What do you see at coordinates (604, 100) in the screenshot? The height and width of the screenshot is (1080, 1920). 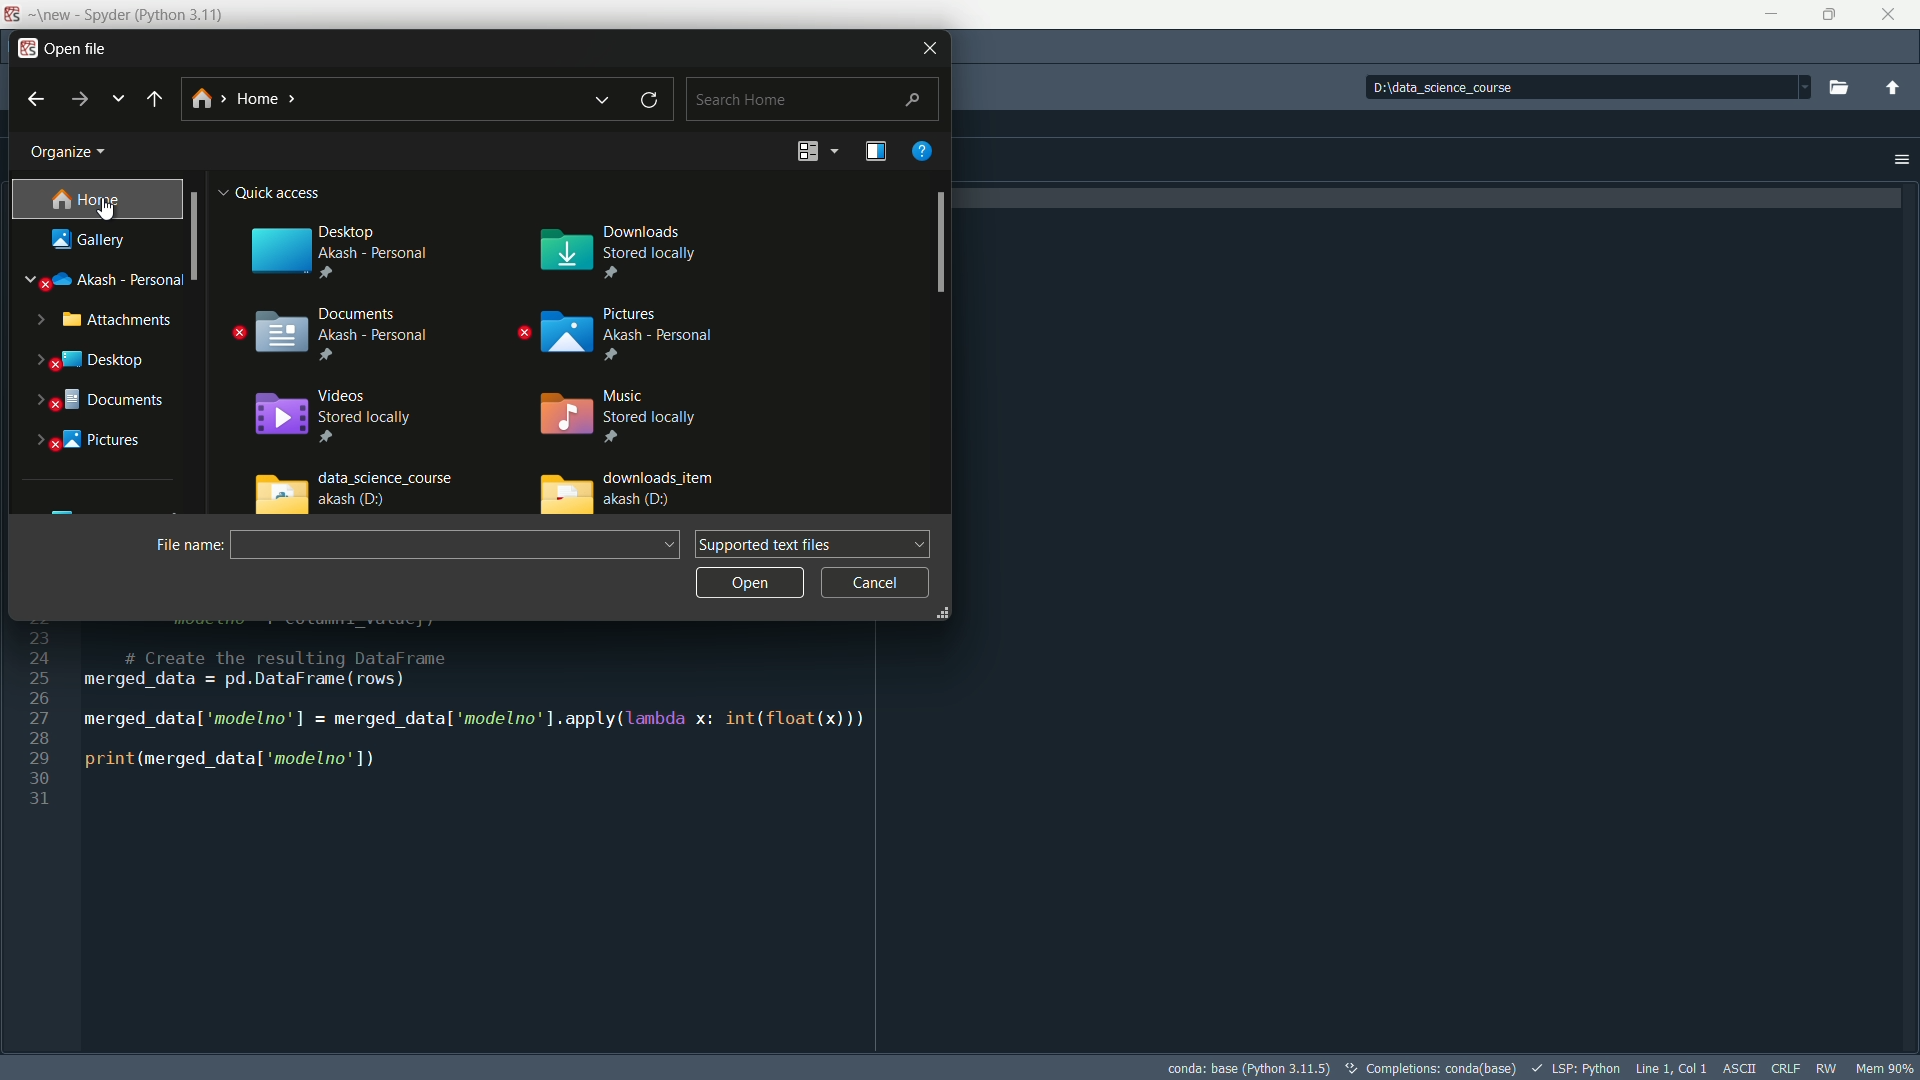 I see `dropdown` at bounding box center [604, 100].